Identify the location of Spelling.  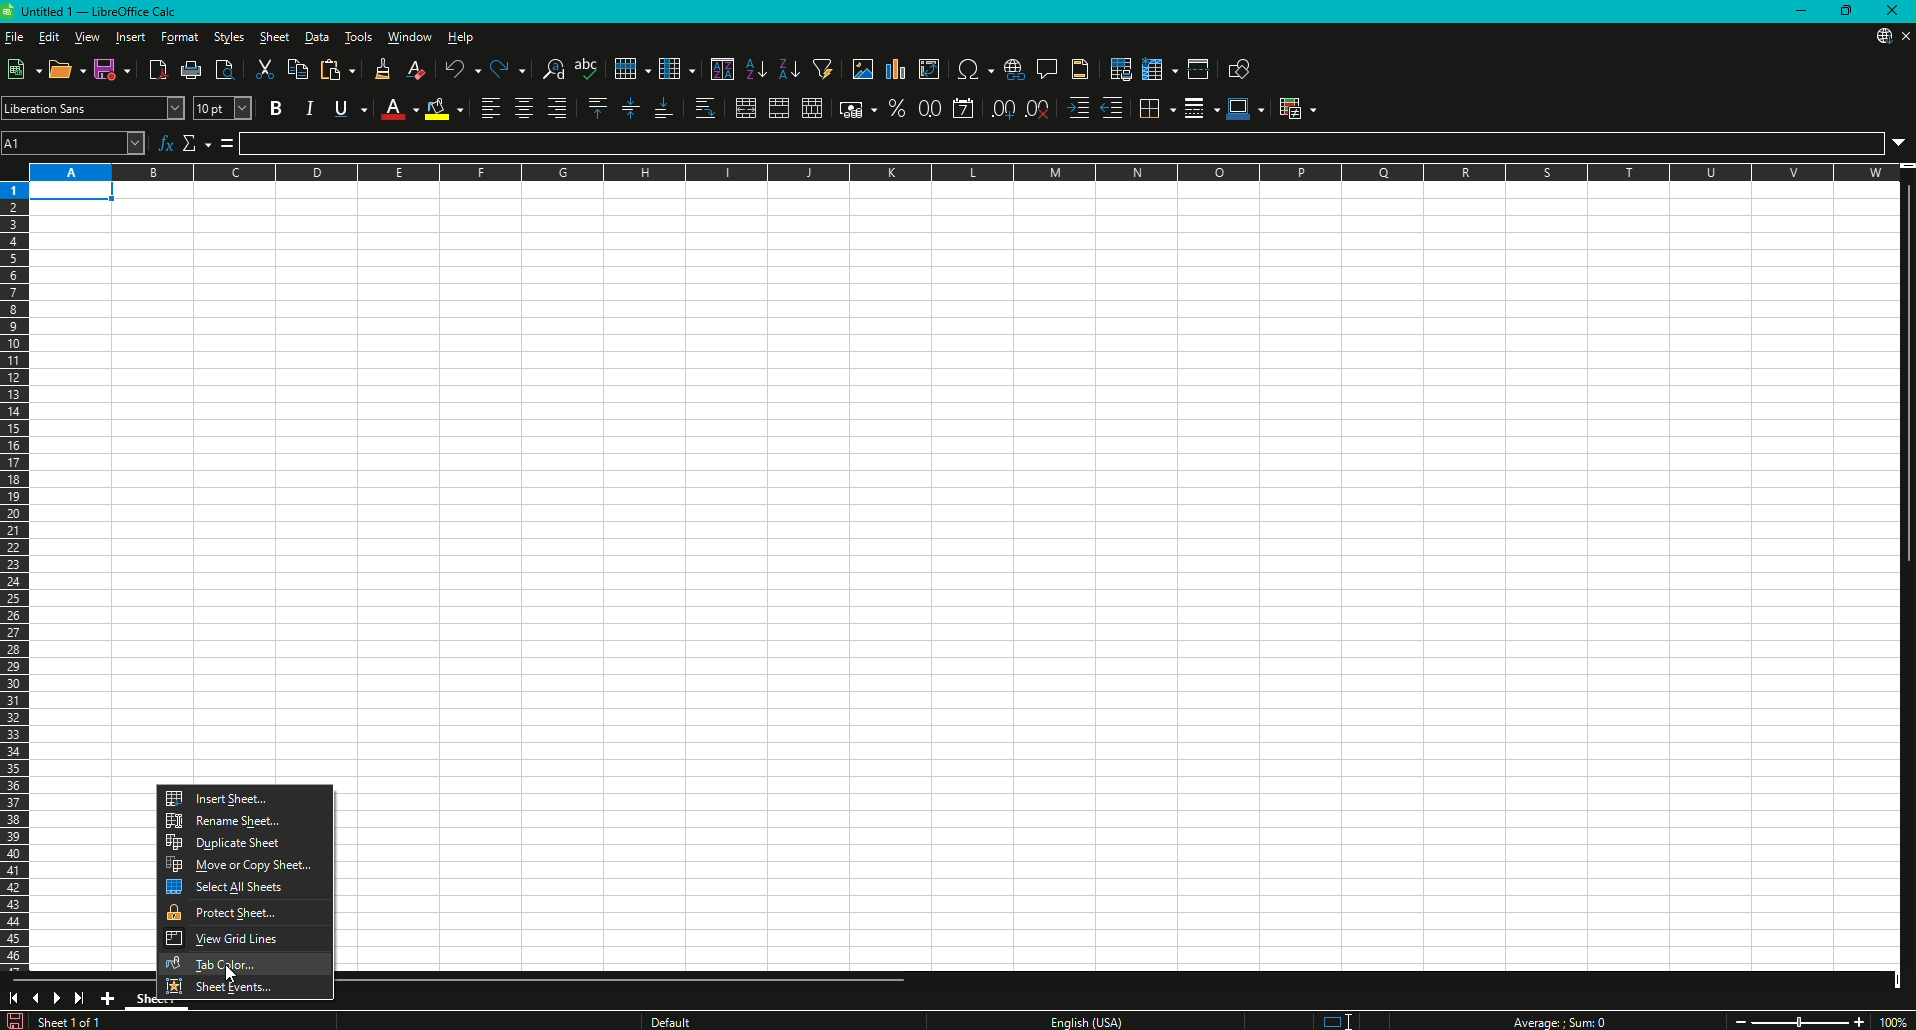
(588, 69).